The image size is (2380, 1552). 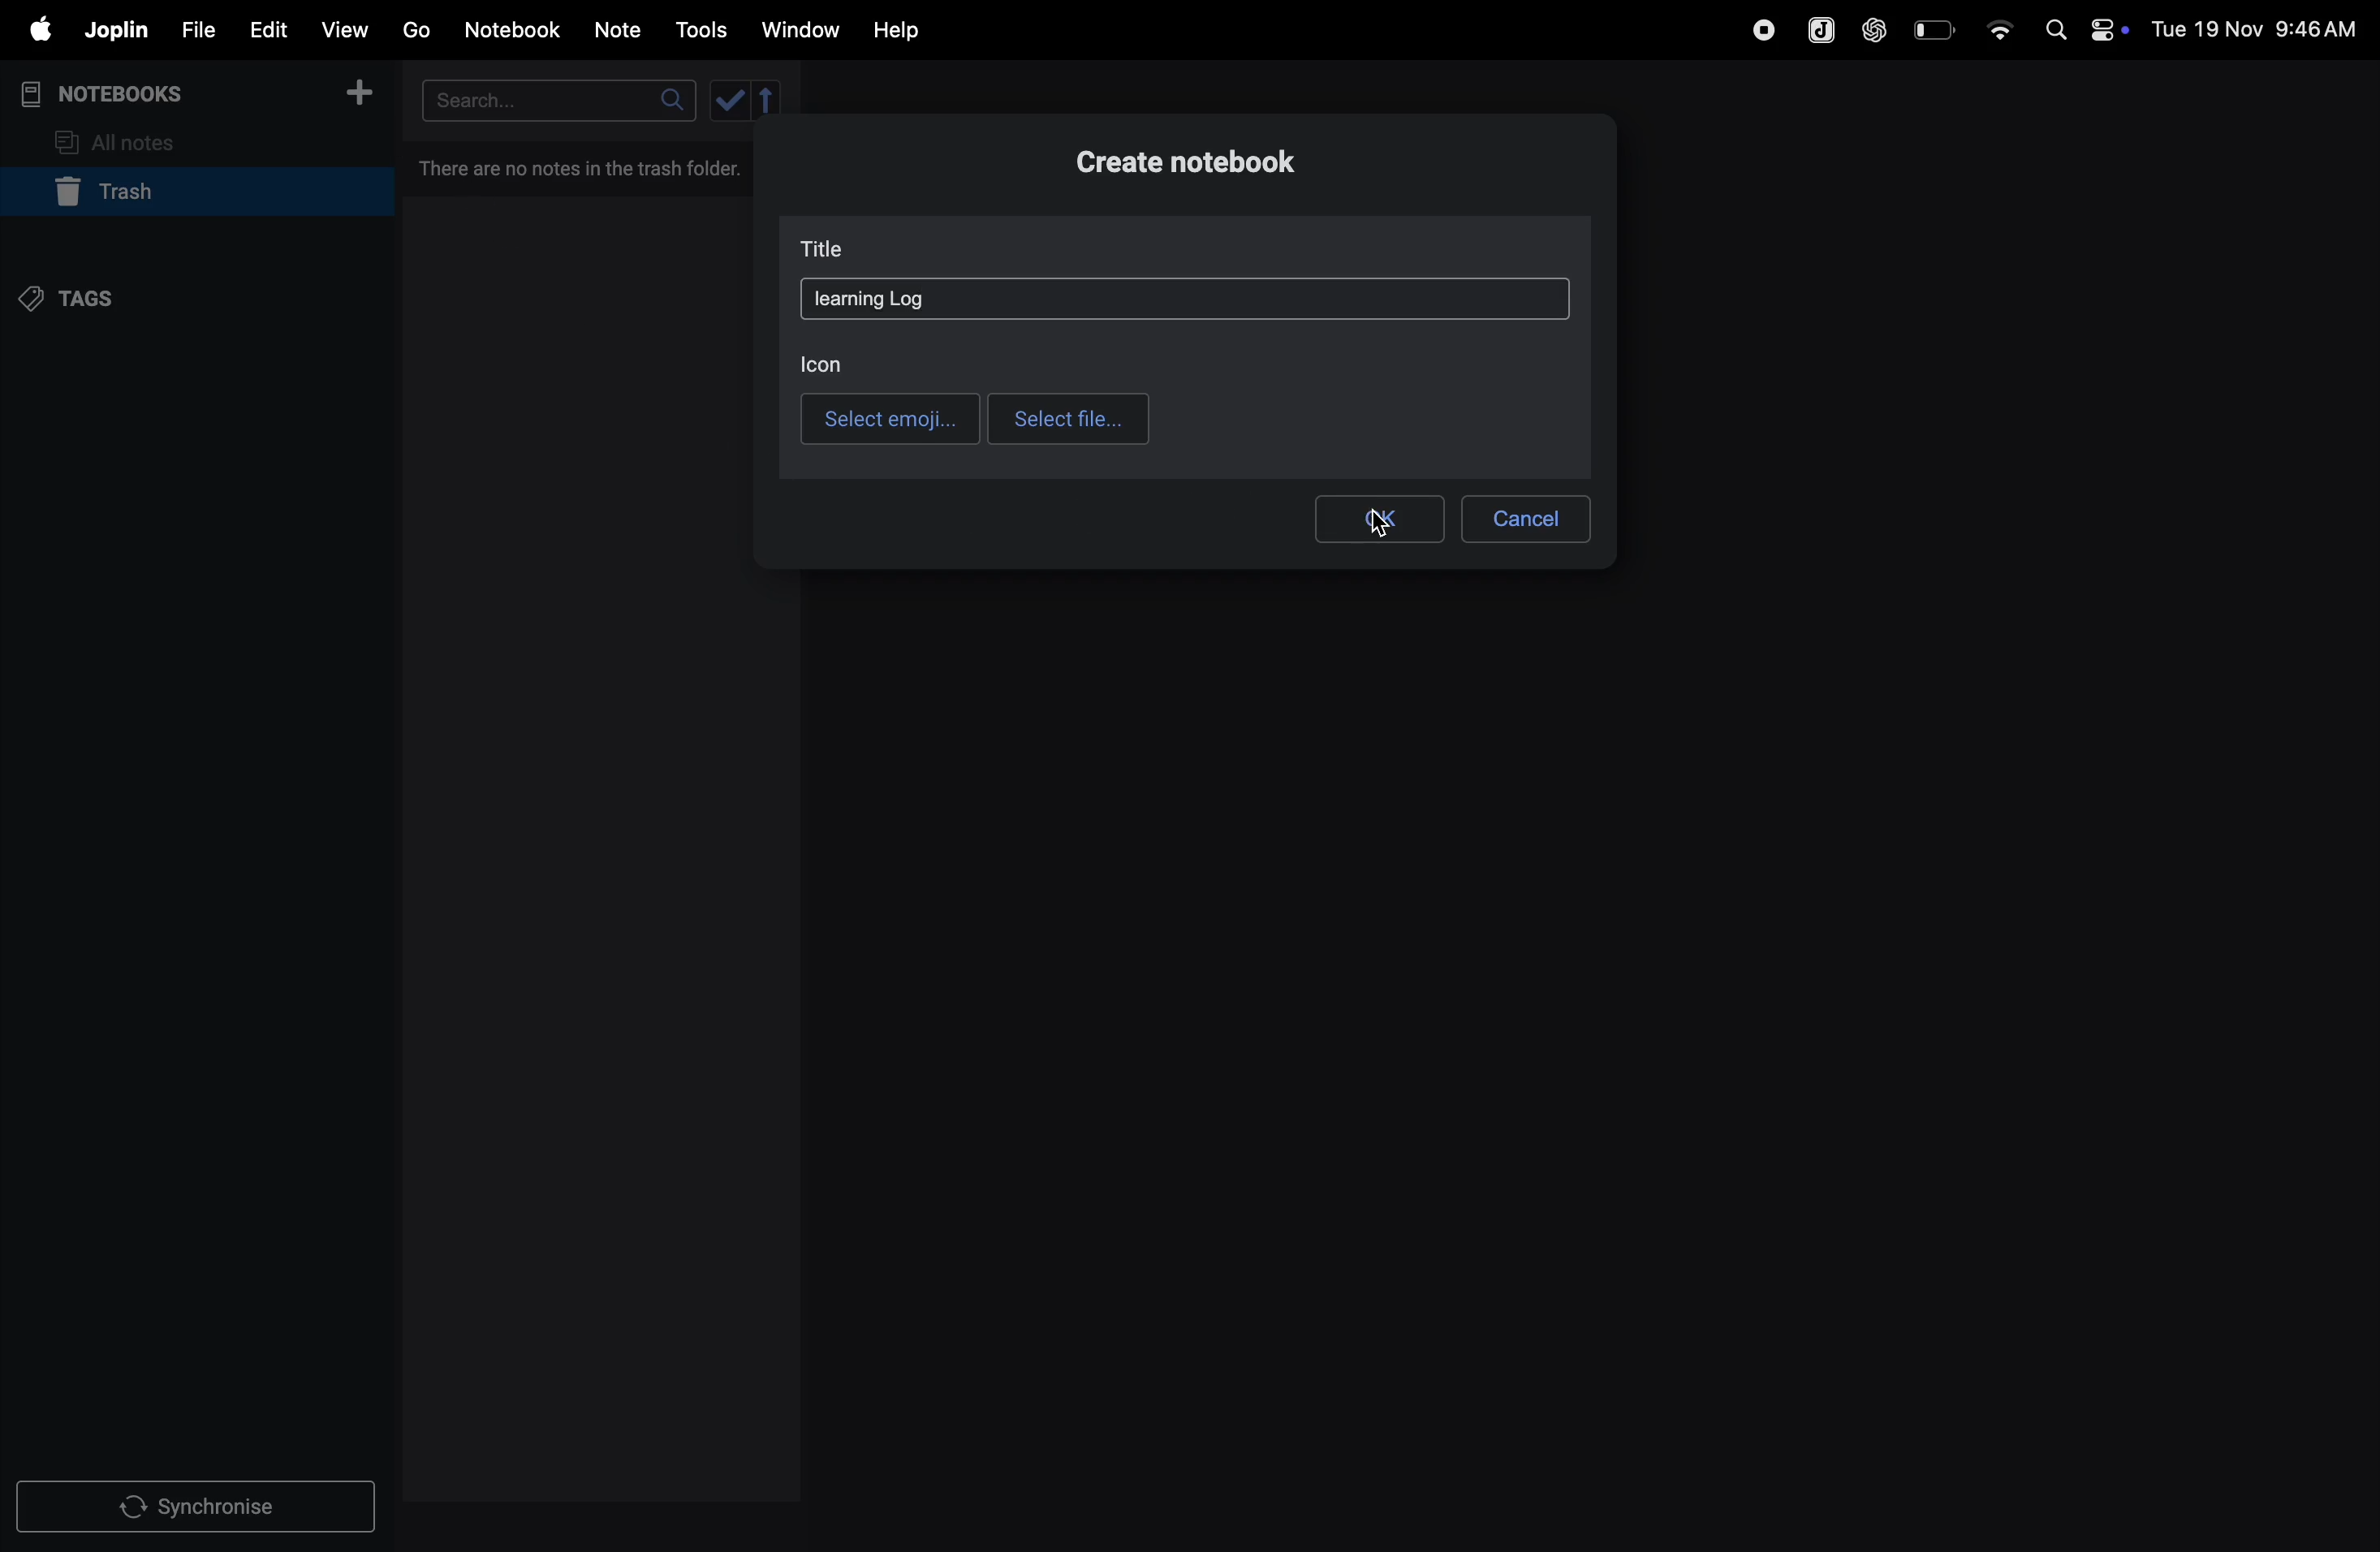 What do you see at coordinates (1763, 27) in the screenshot?
I see `record` at bounding box center [1763, 27].